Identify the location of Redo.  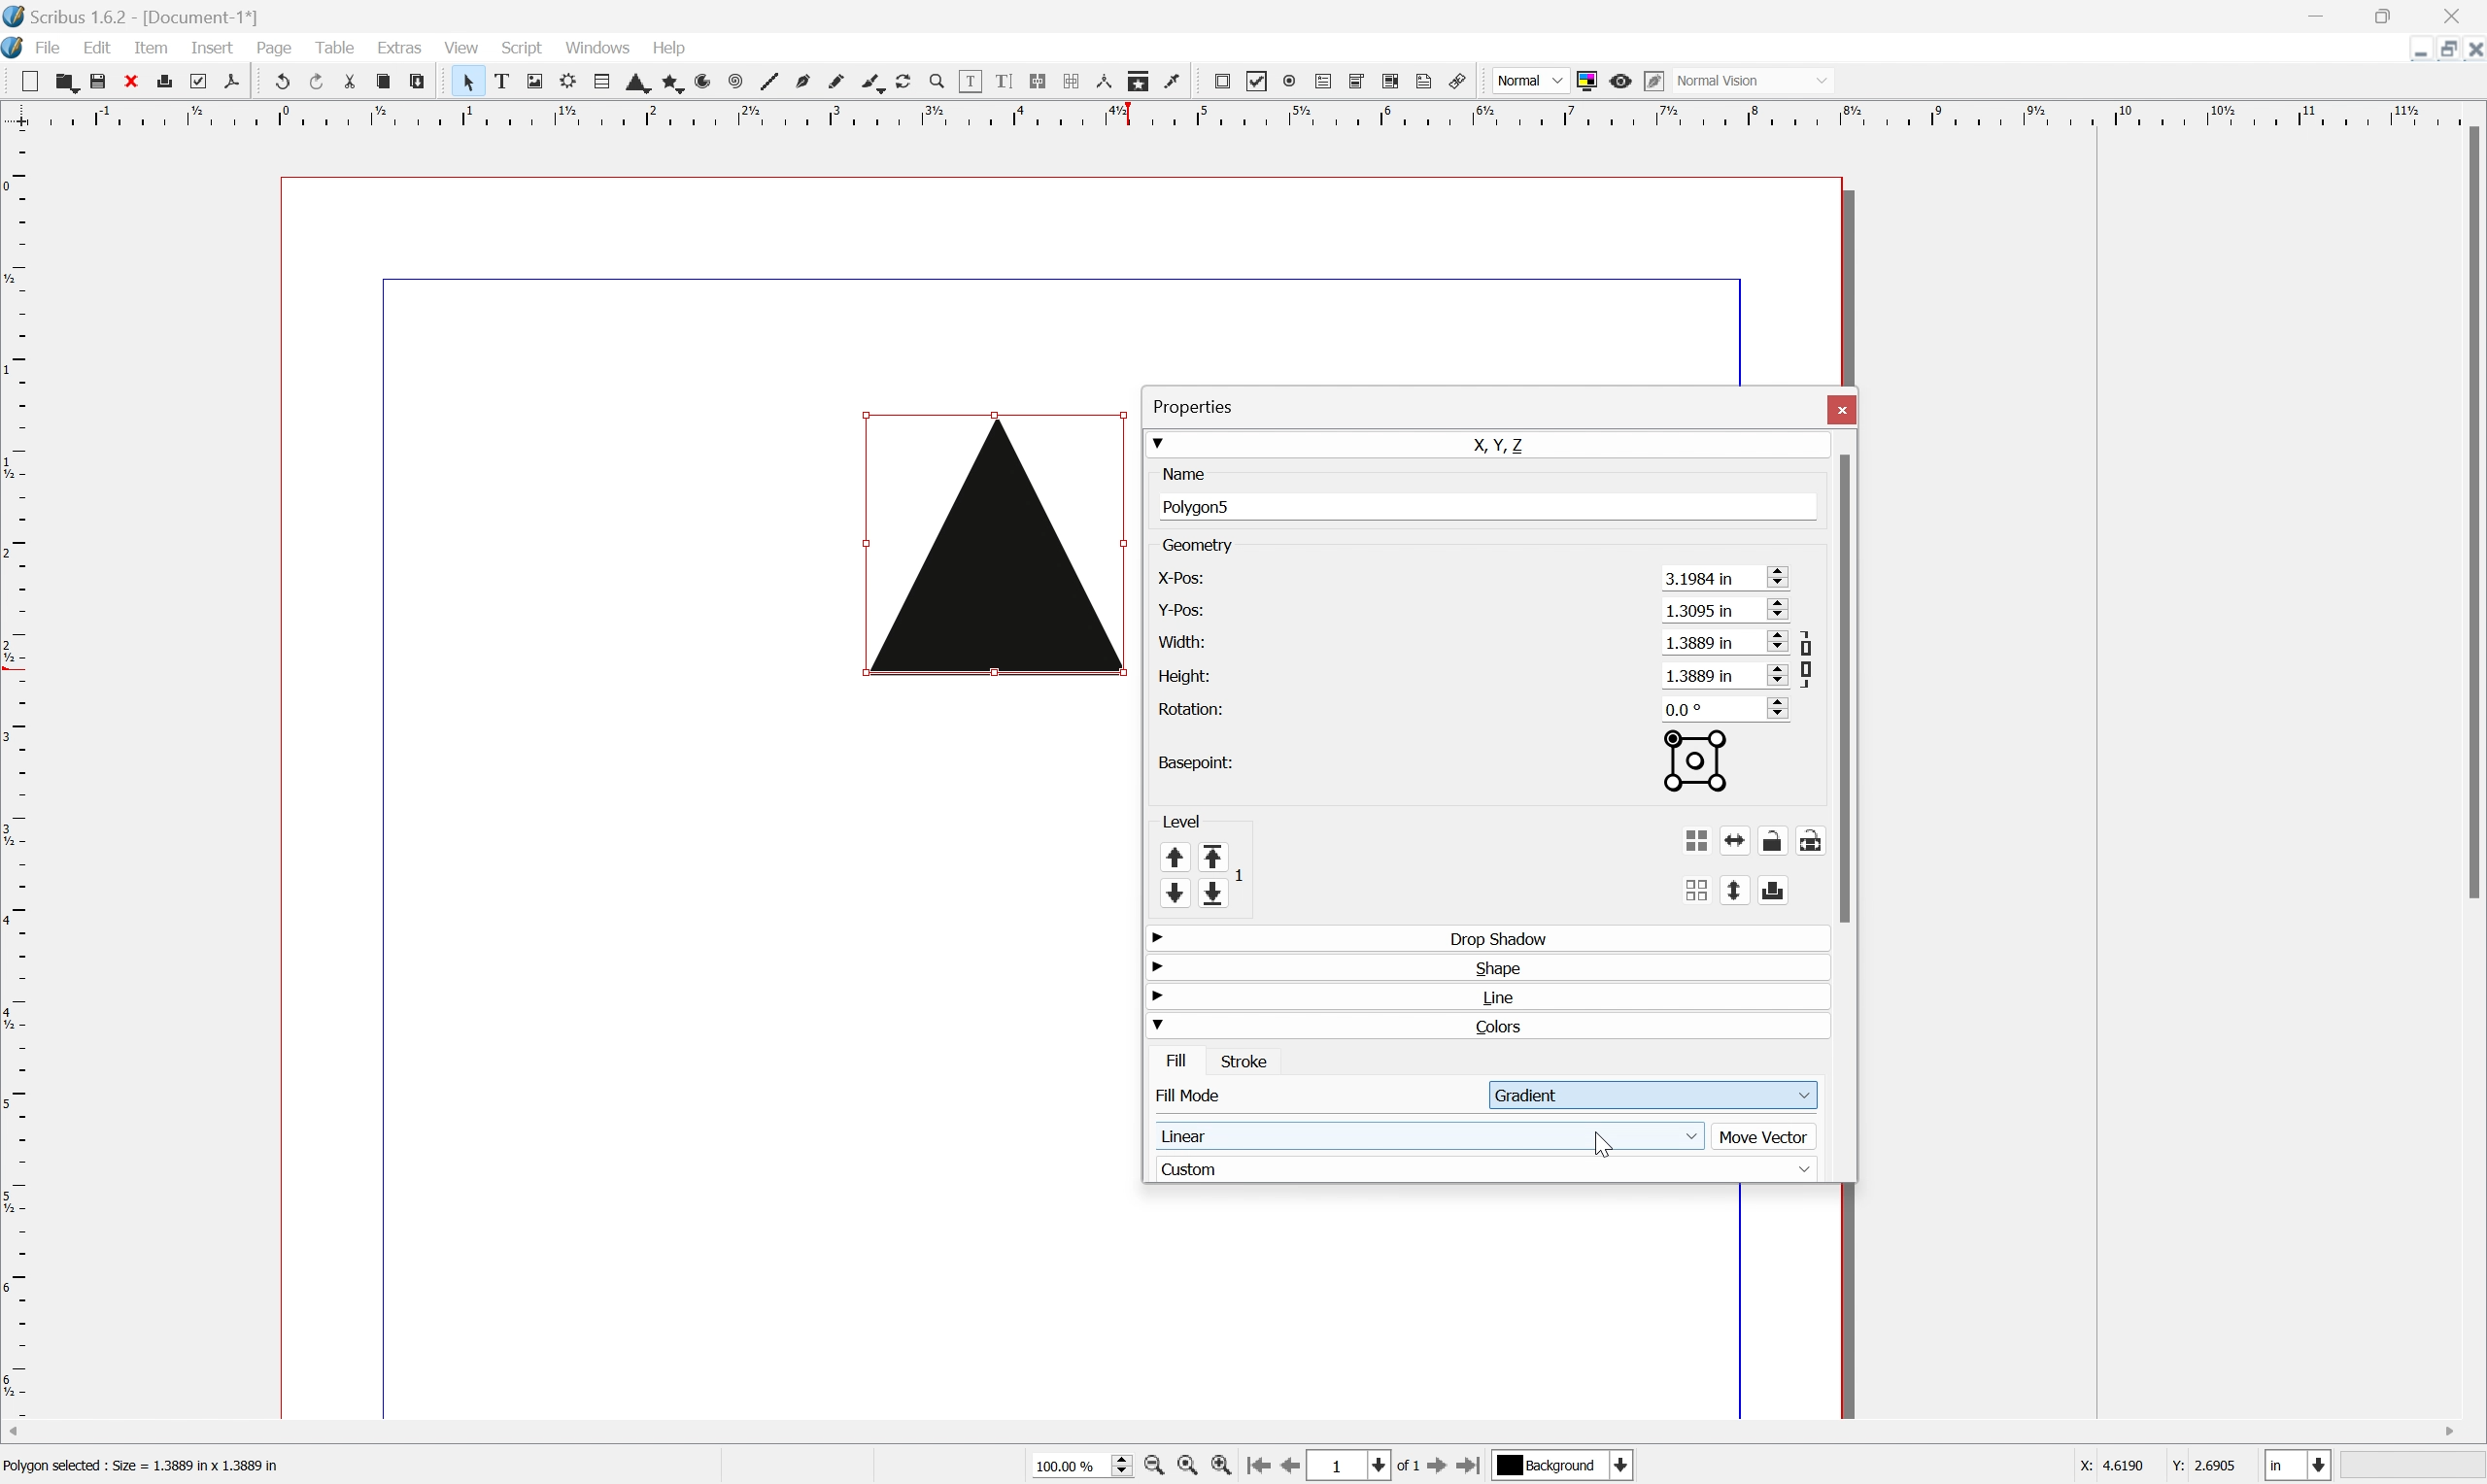
(314, 80).